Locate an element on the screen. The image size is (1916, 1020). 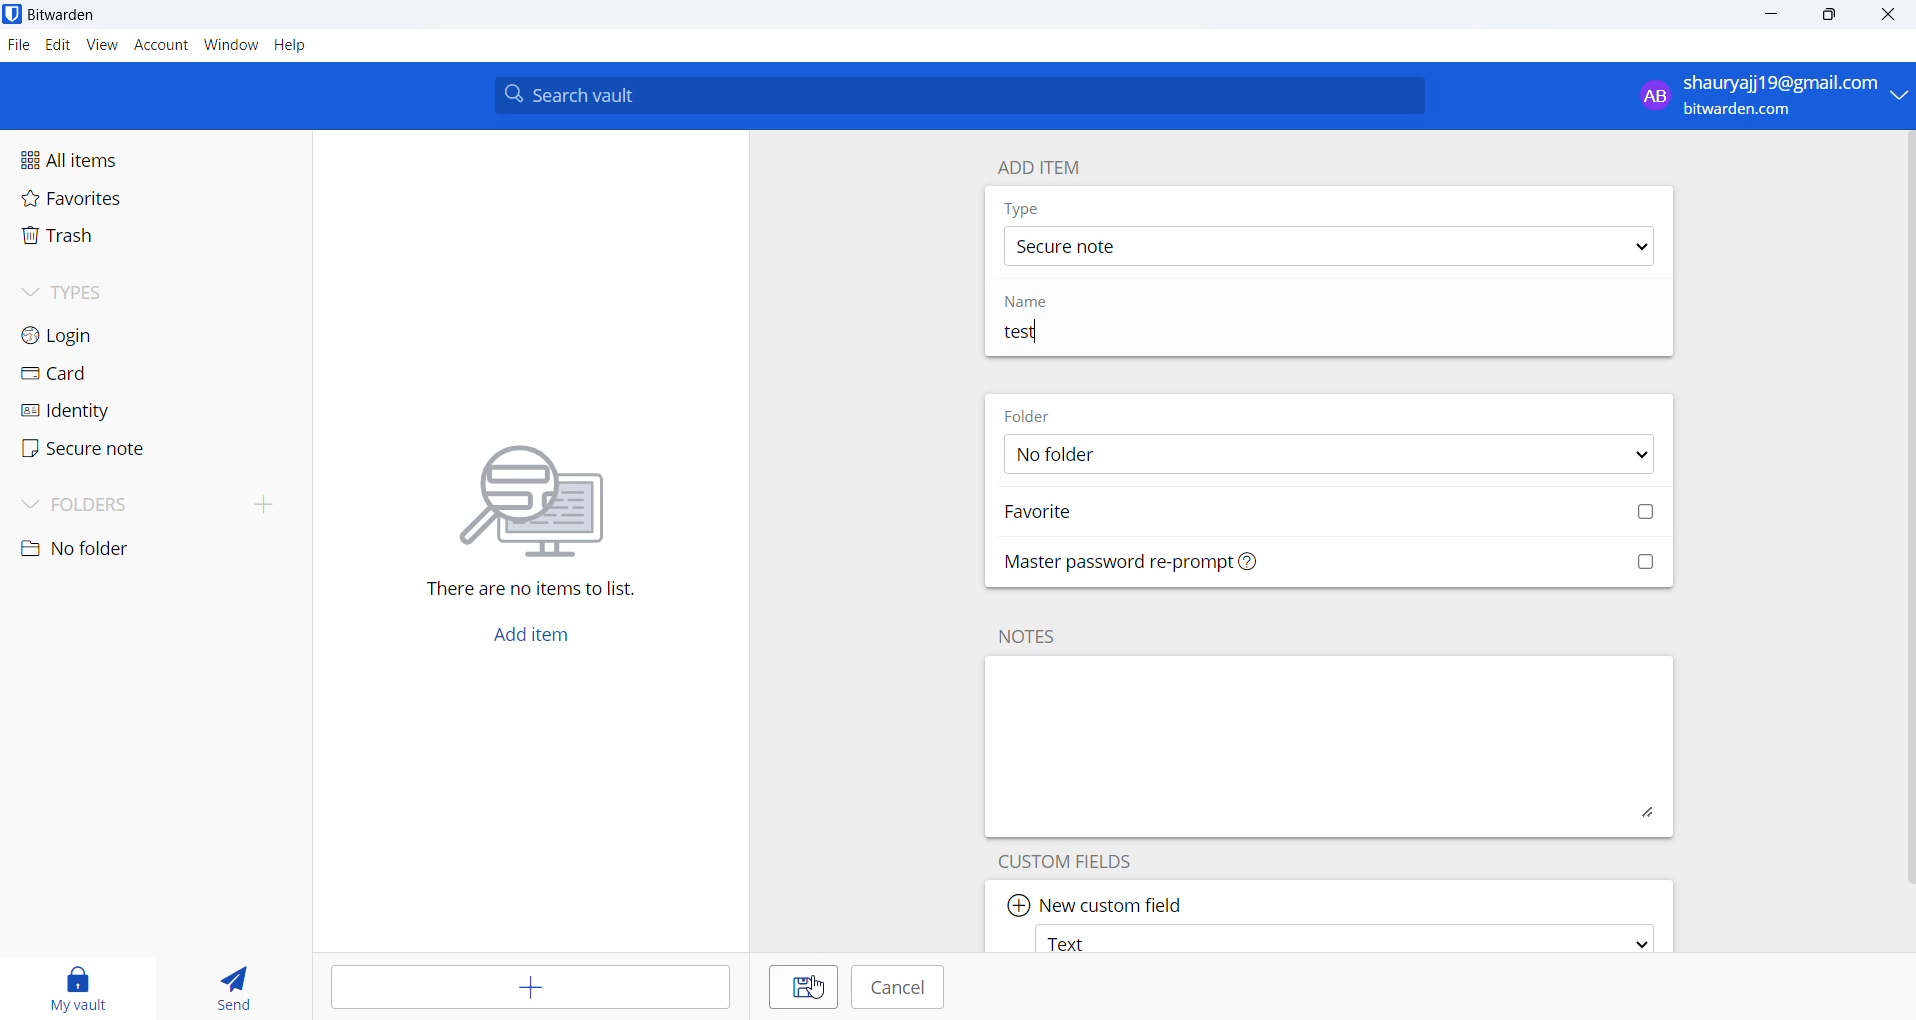
card is located at coordinates (105, 374).